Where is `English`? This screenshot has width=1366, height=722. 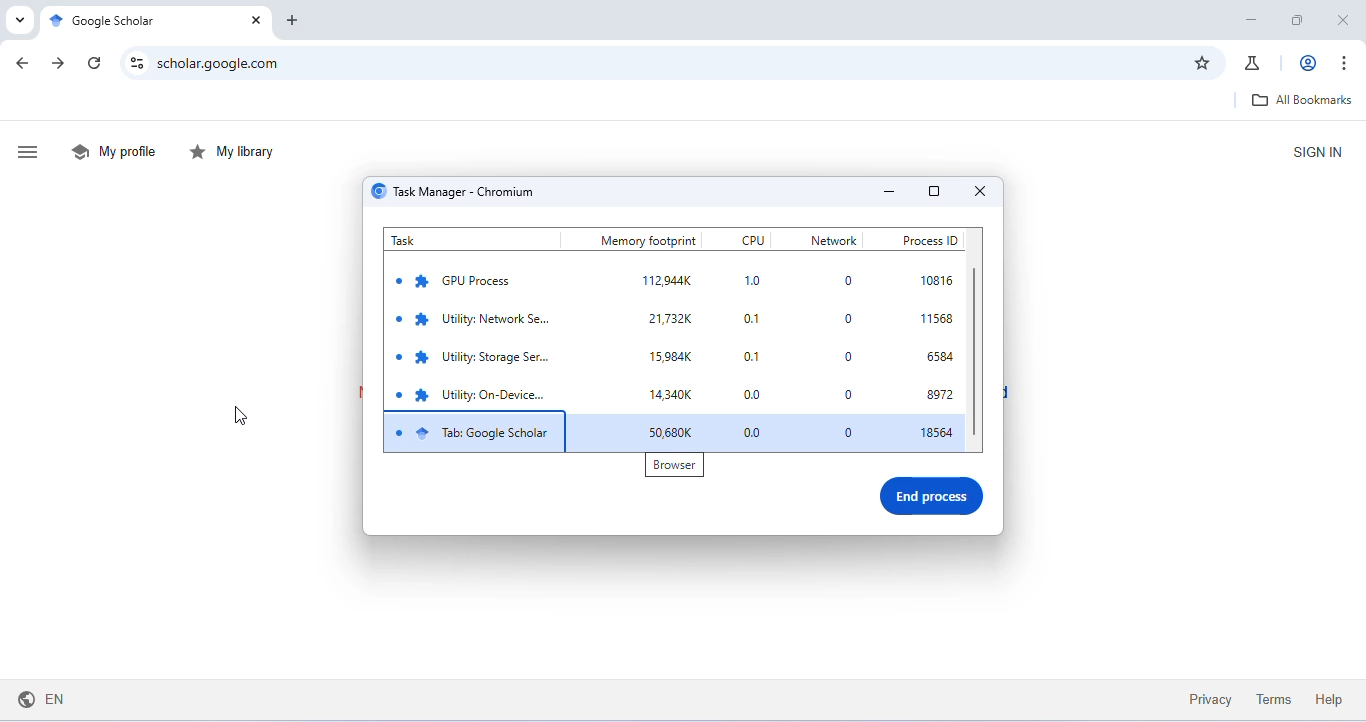
English is located at coordinates (41, 699).